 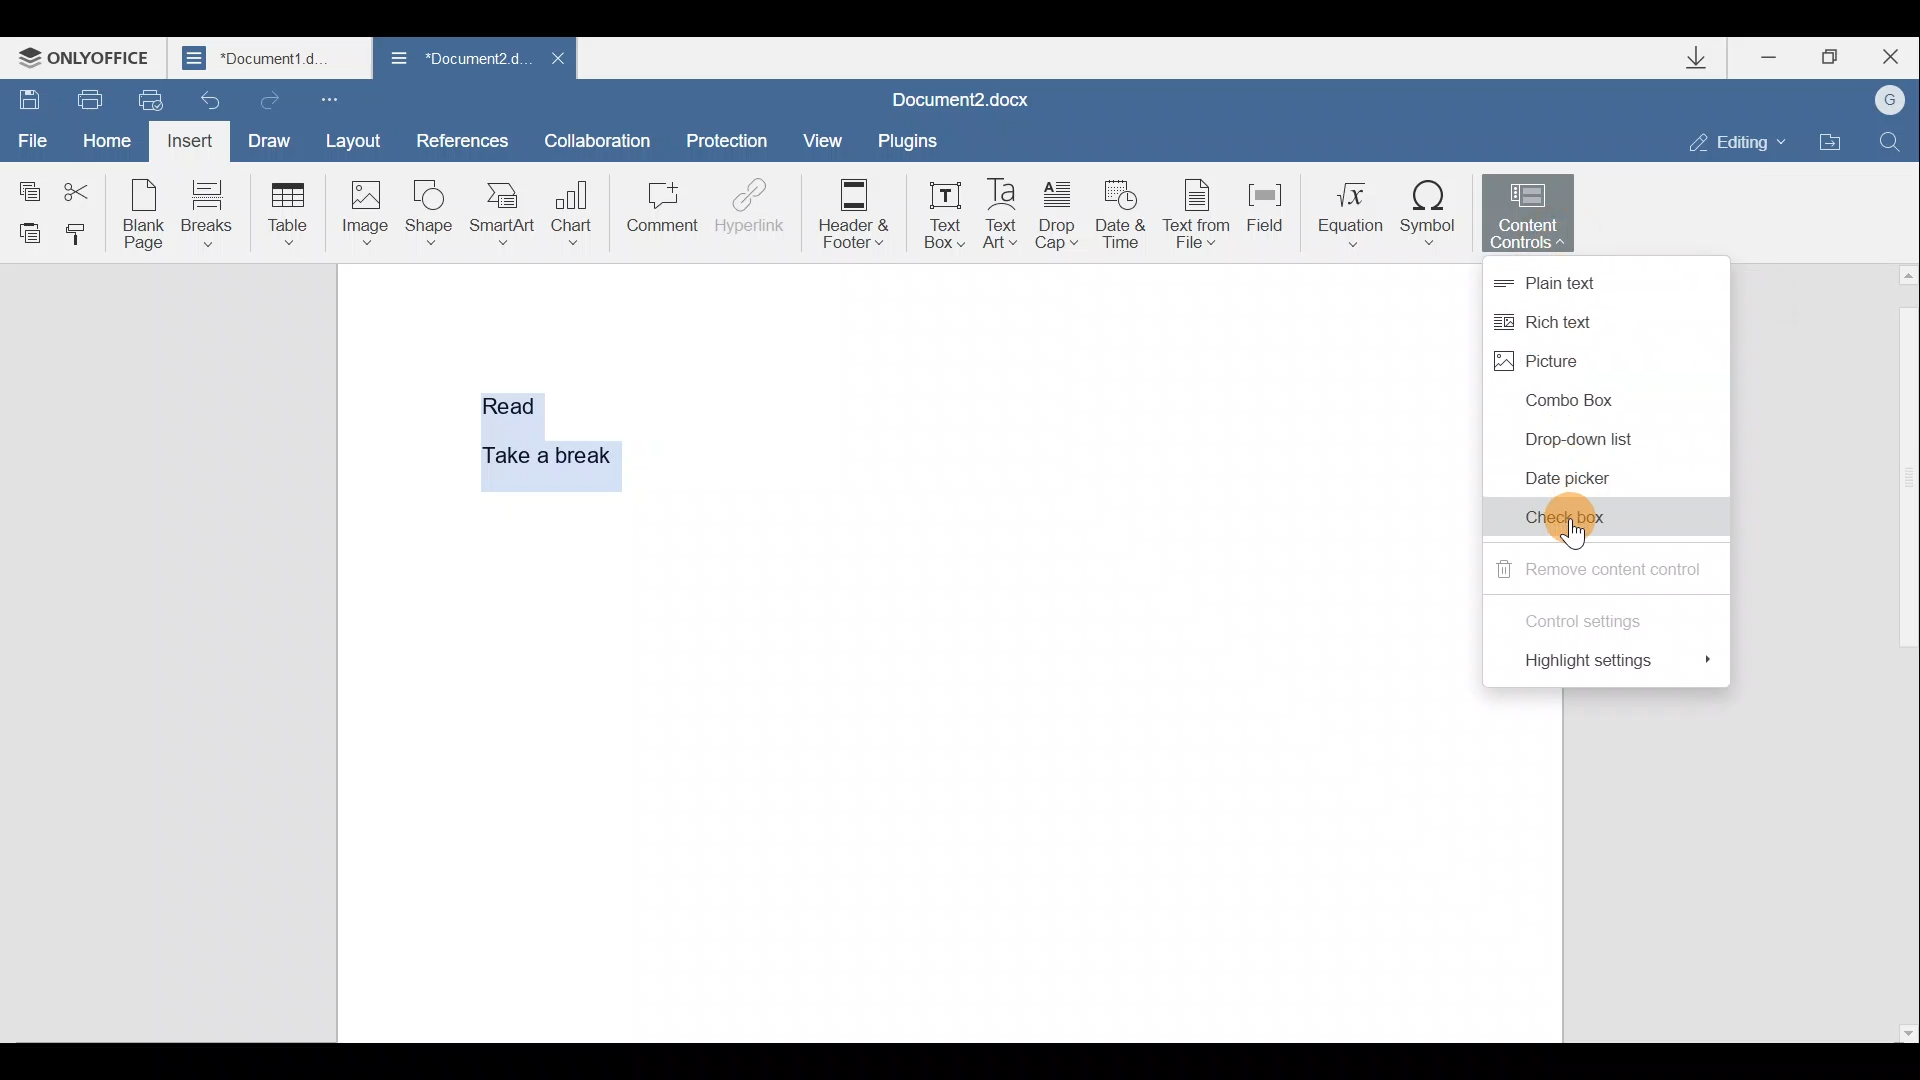 I want to click on Header & footer, so click(x=860, y=214).